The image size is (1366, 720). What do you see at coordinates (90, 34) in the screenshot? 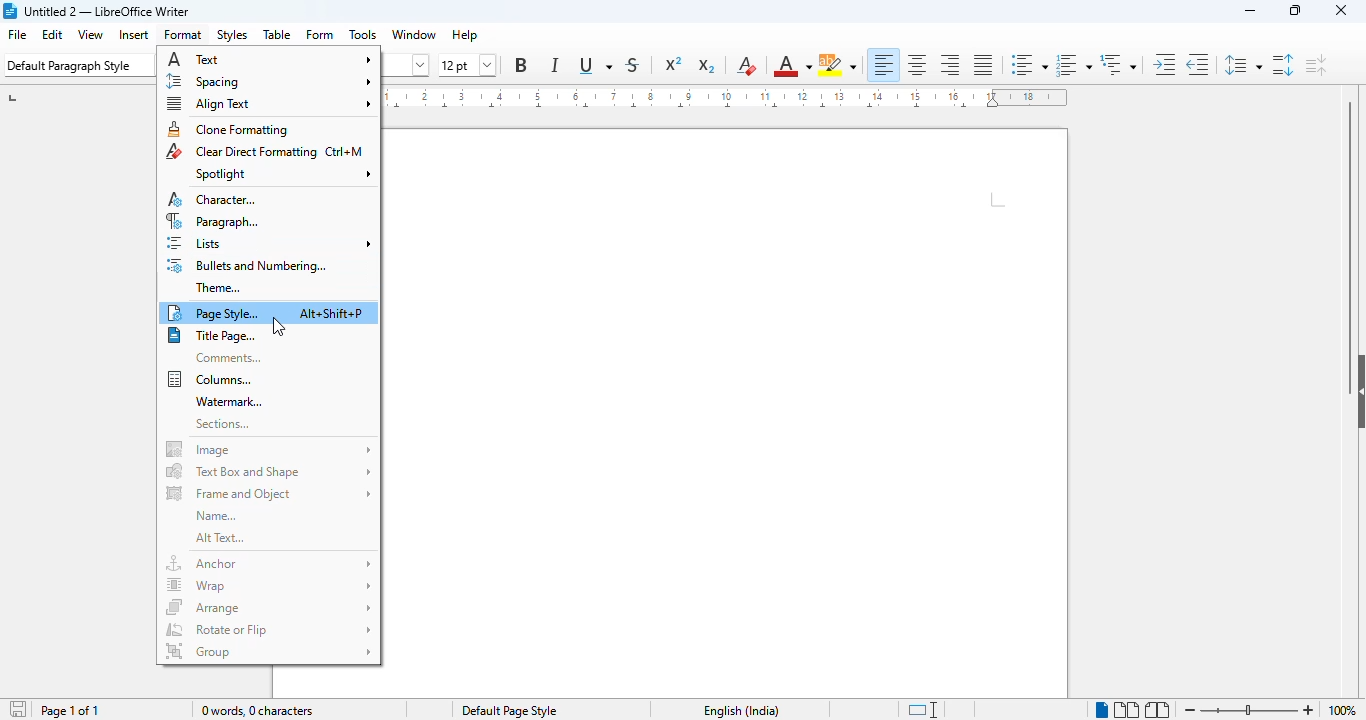
I see `view` at bounding box center [90, 34].